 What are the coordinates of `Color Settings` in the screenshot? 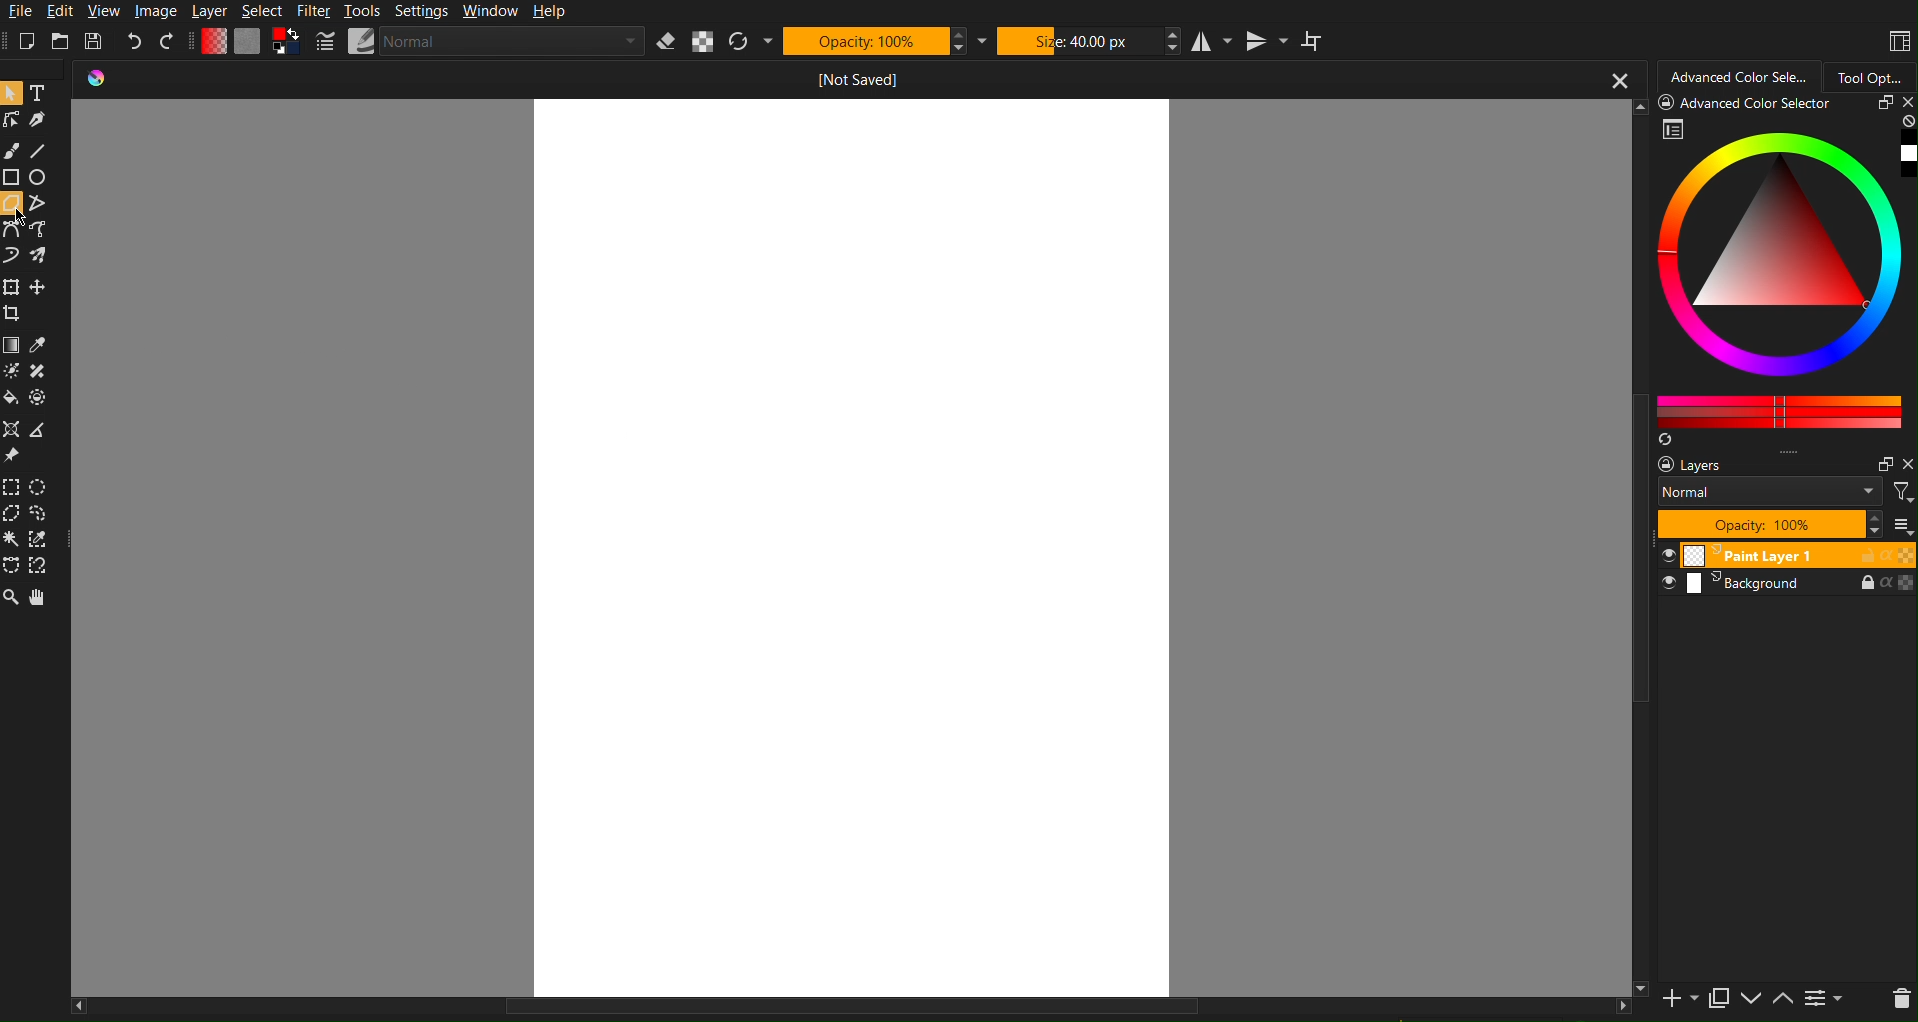 It's located at (248, 41).